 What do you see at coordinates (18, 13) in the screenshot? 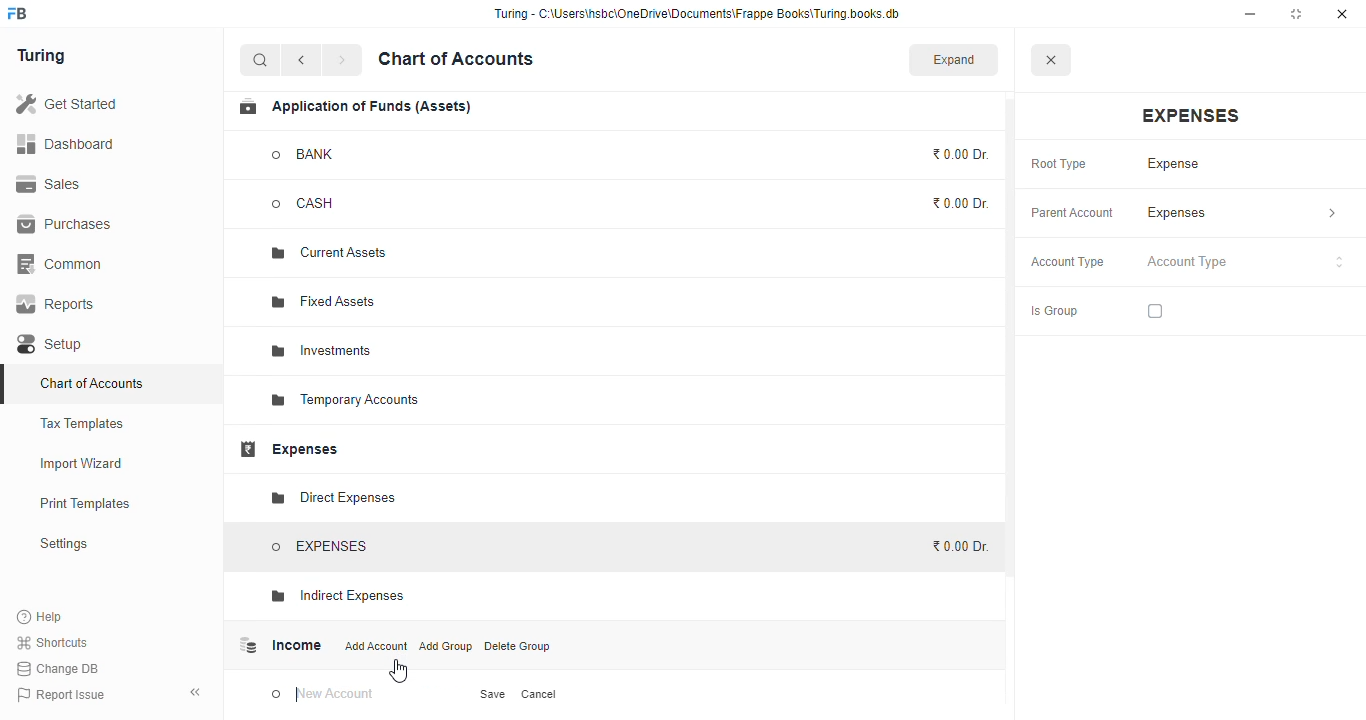
I see `logo` at bounding box center [18, 13].